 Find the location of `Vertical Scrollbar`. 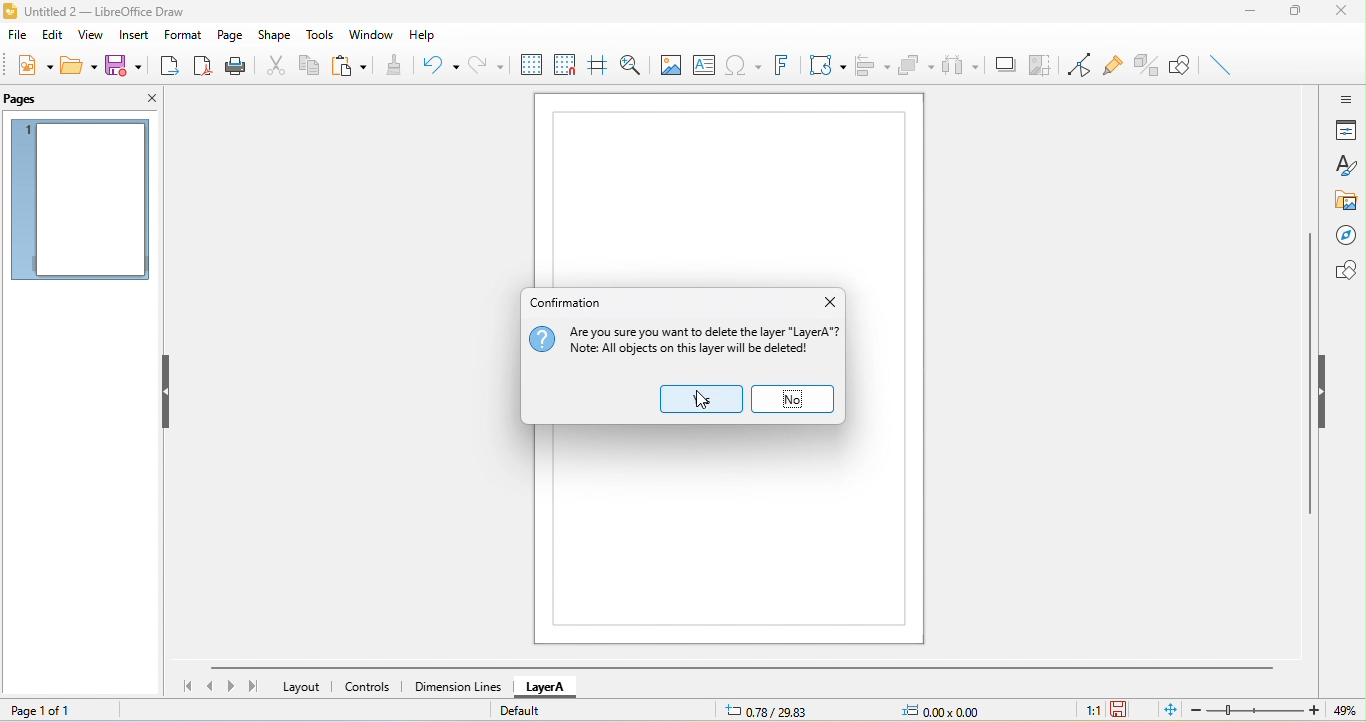

Vertical Scrollbar is located at coordinates (1306, 375).